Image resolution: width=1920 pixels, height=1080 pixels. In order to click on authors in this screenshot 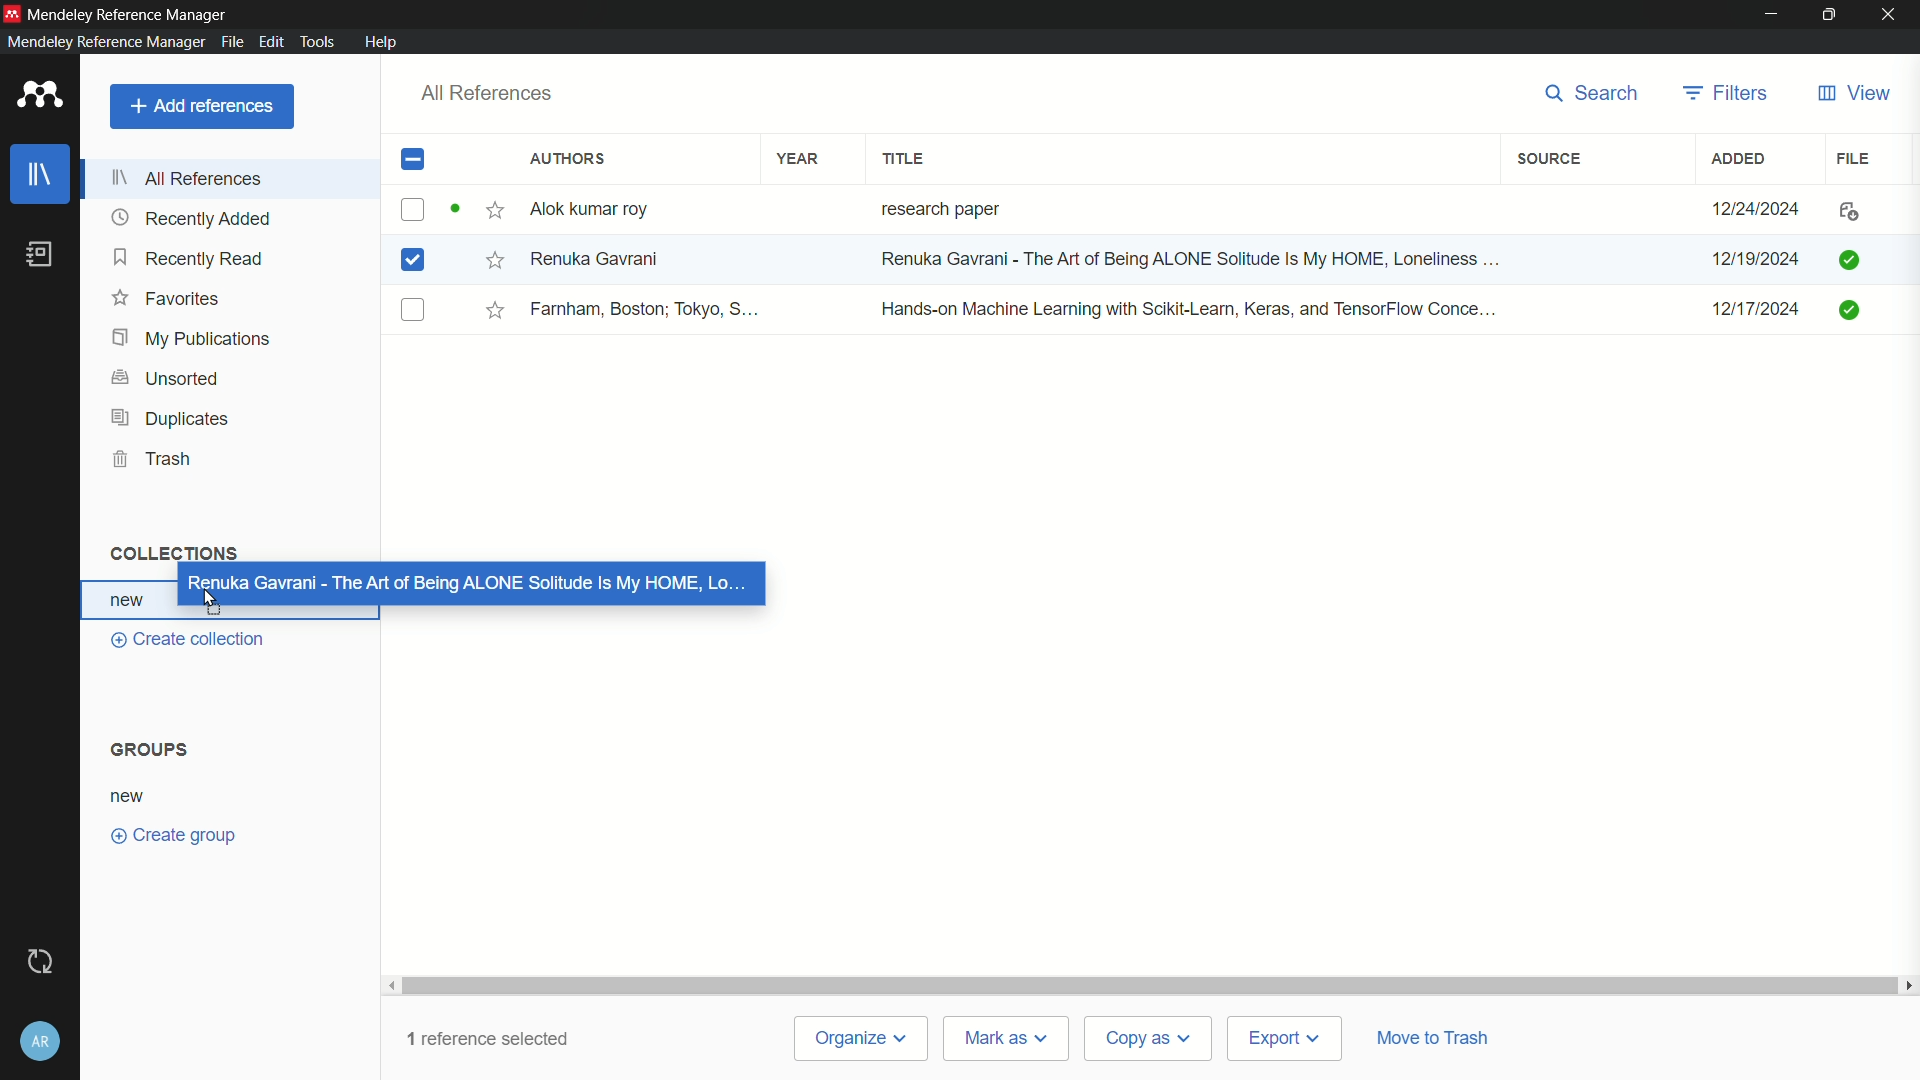, I will do `click(572, 159)`.